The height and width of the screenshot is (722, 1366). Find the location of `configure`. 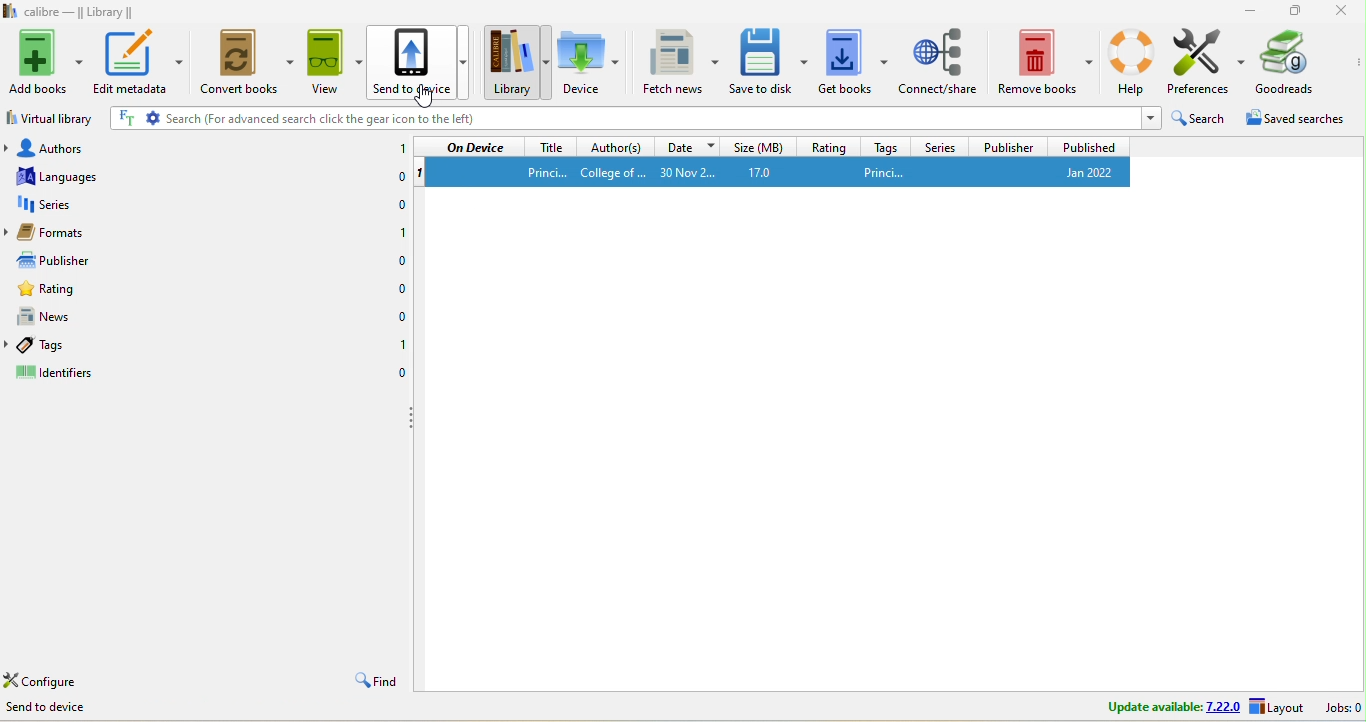

configure is located at coordinates (39, 680).